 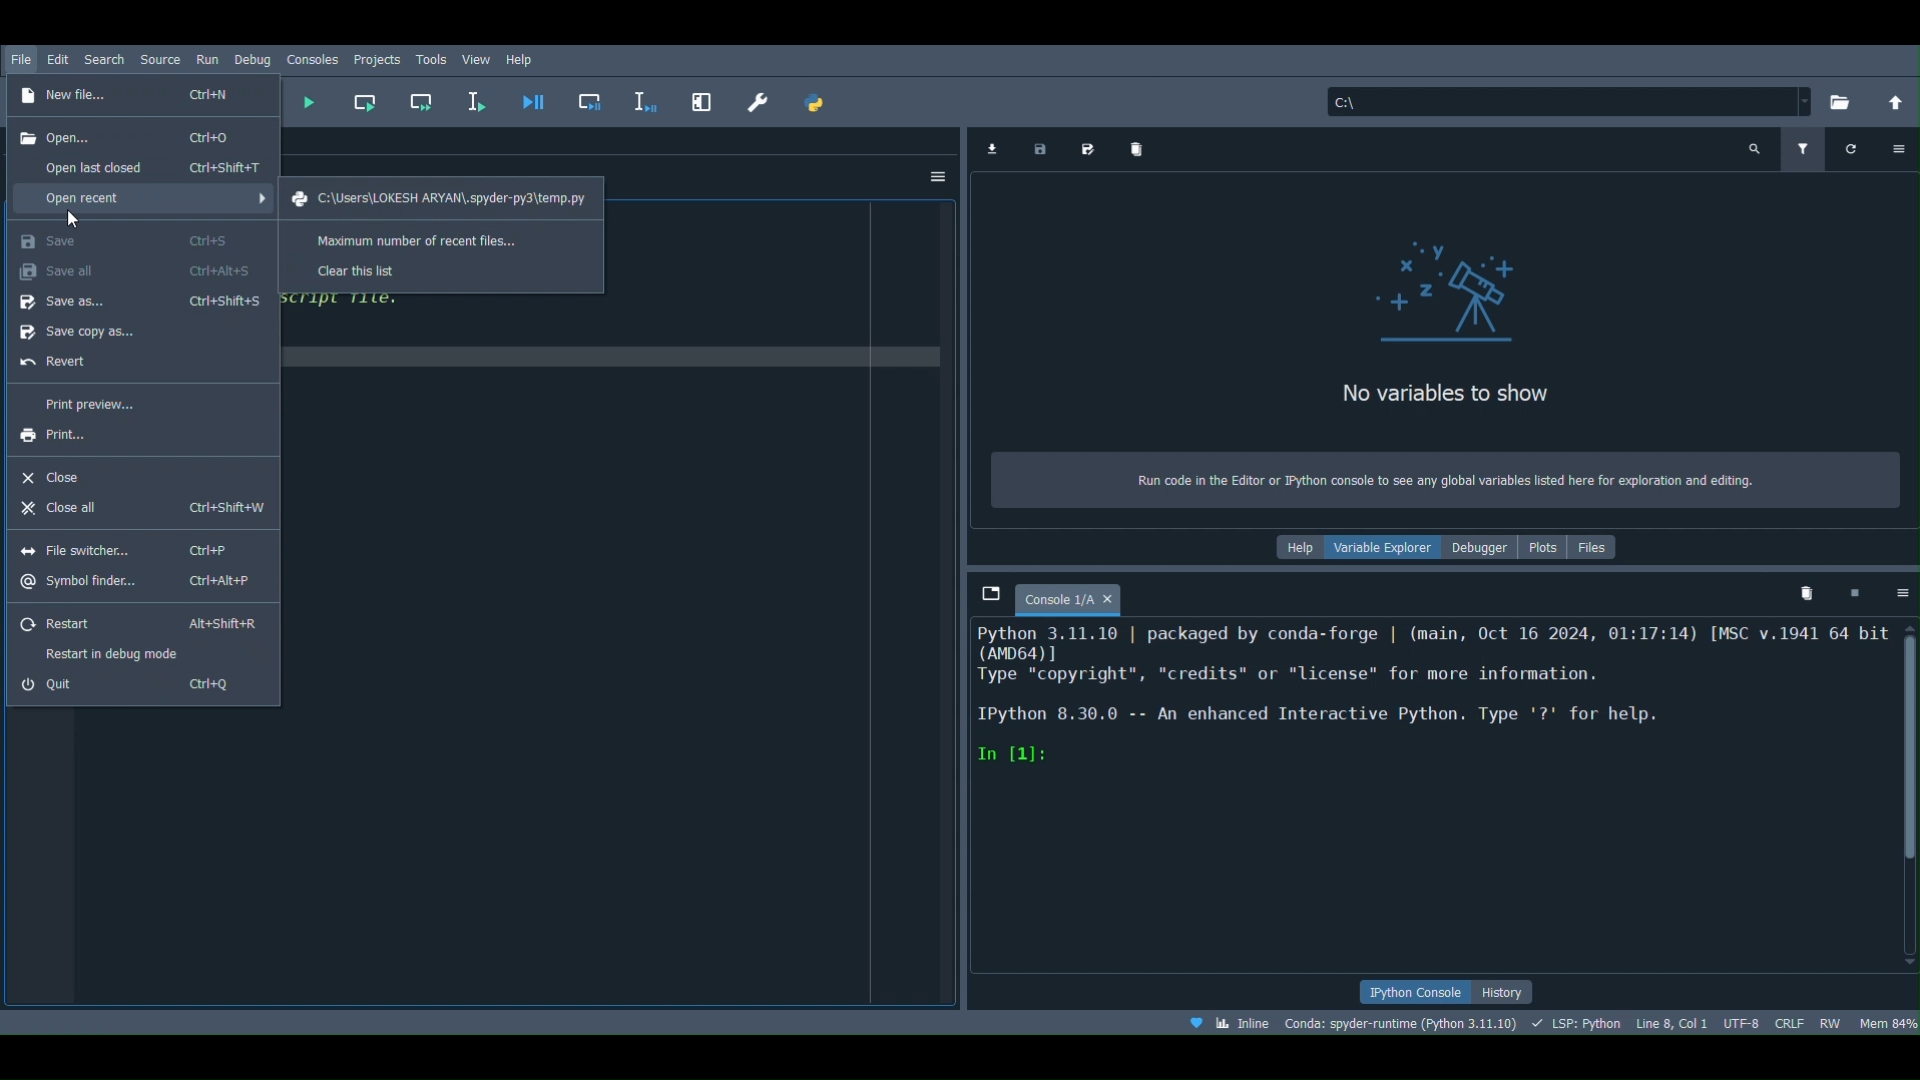 I want to click on Remove  all variables from namespace, so click(x=1807, y=598).